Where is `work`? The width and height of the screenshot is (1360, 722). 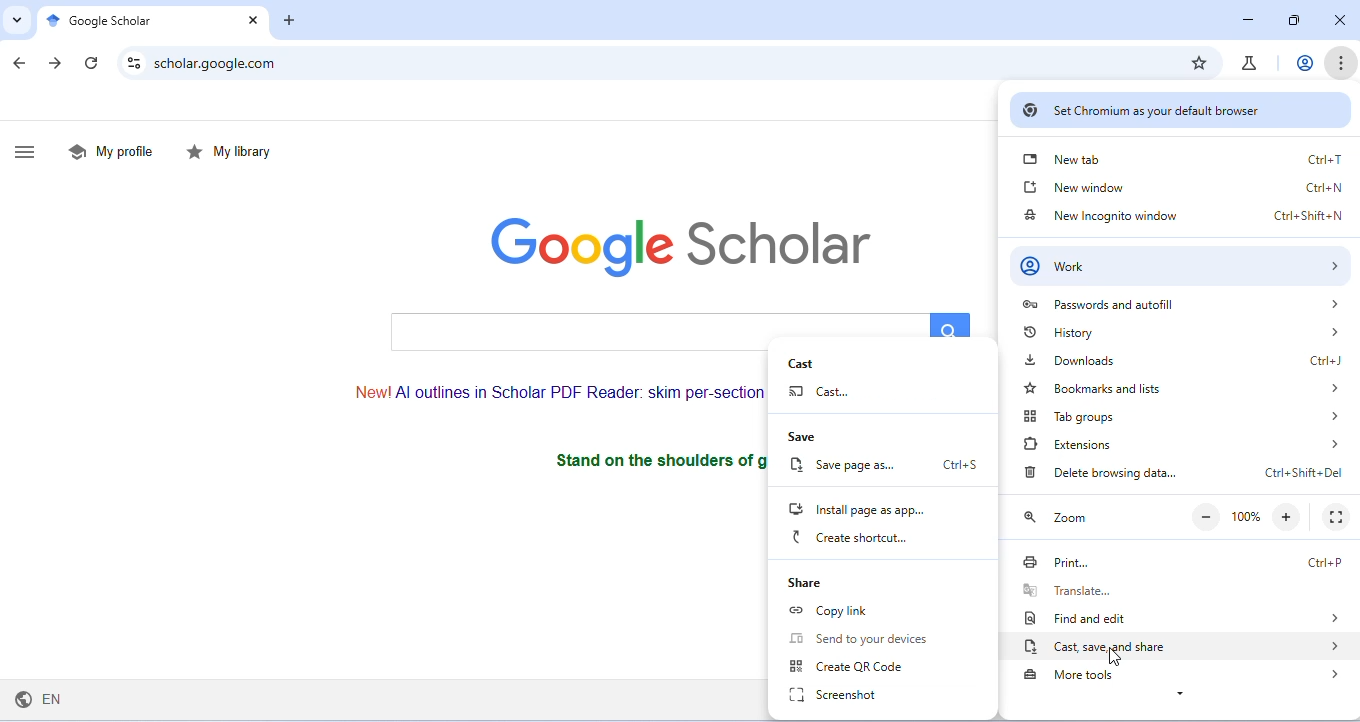
work is located at coordinates (1182, 267).